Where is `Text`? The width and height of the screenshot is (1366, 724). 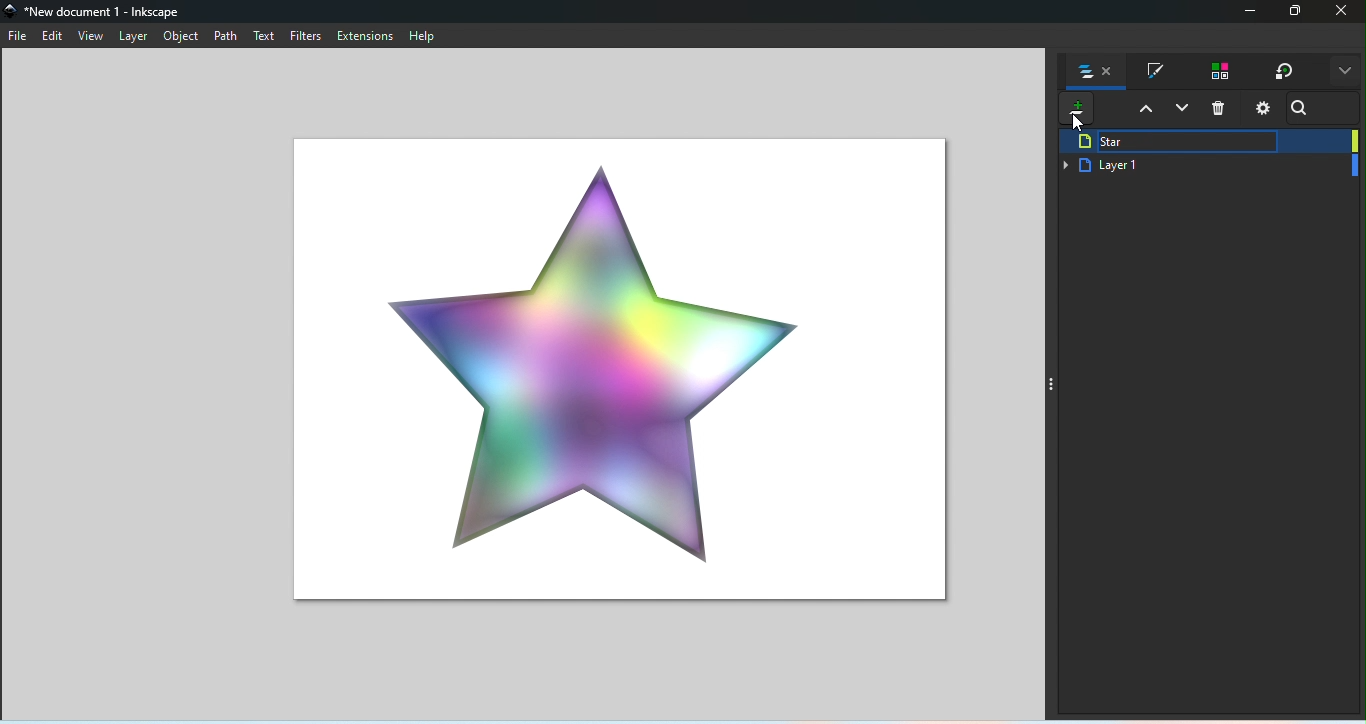
Text is located at coordinates (266, 37).